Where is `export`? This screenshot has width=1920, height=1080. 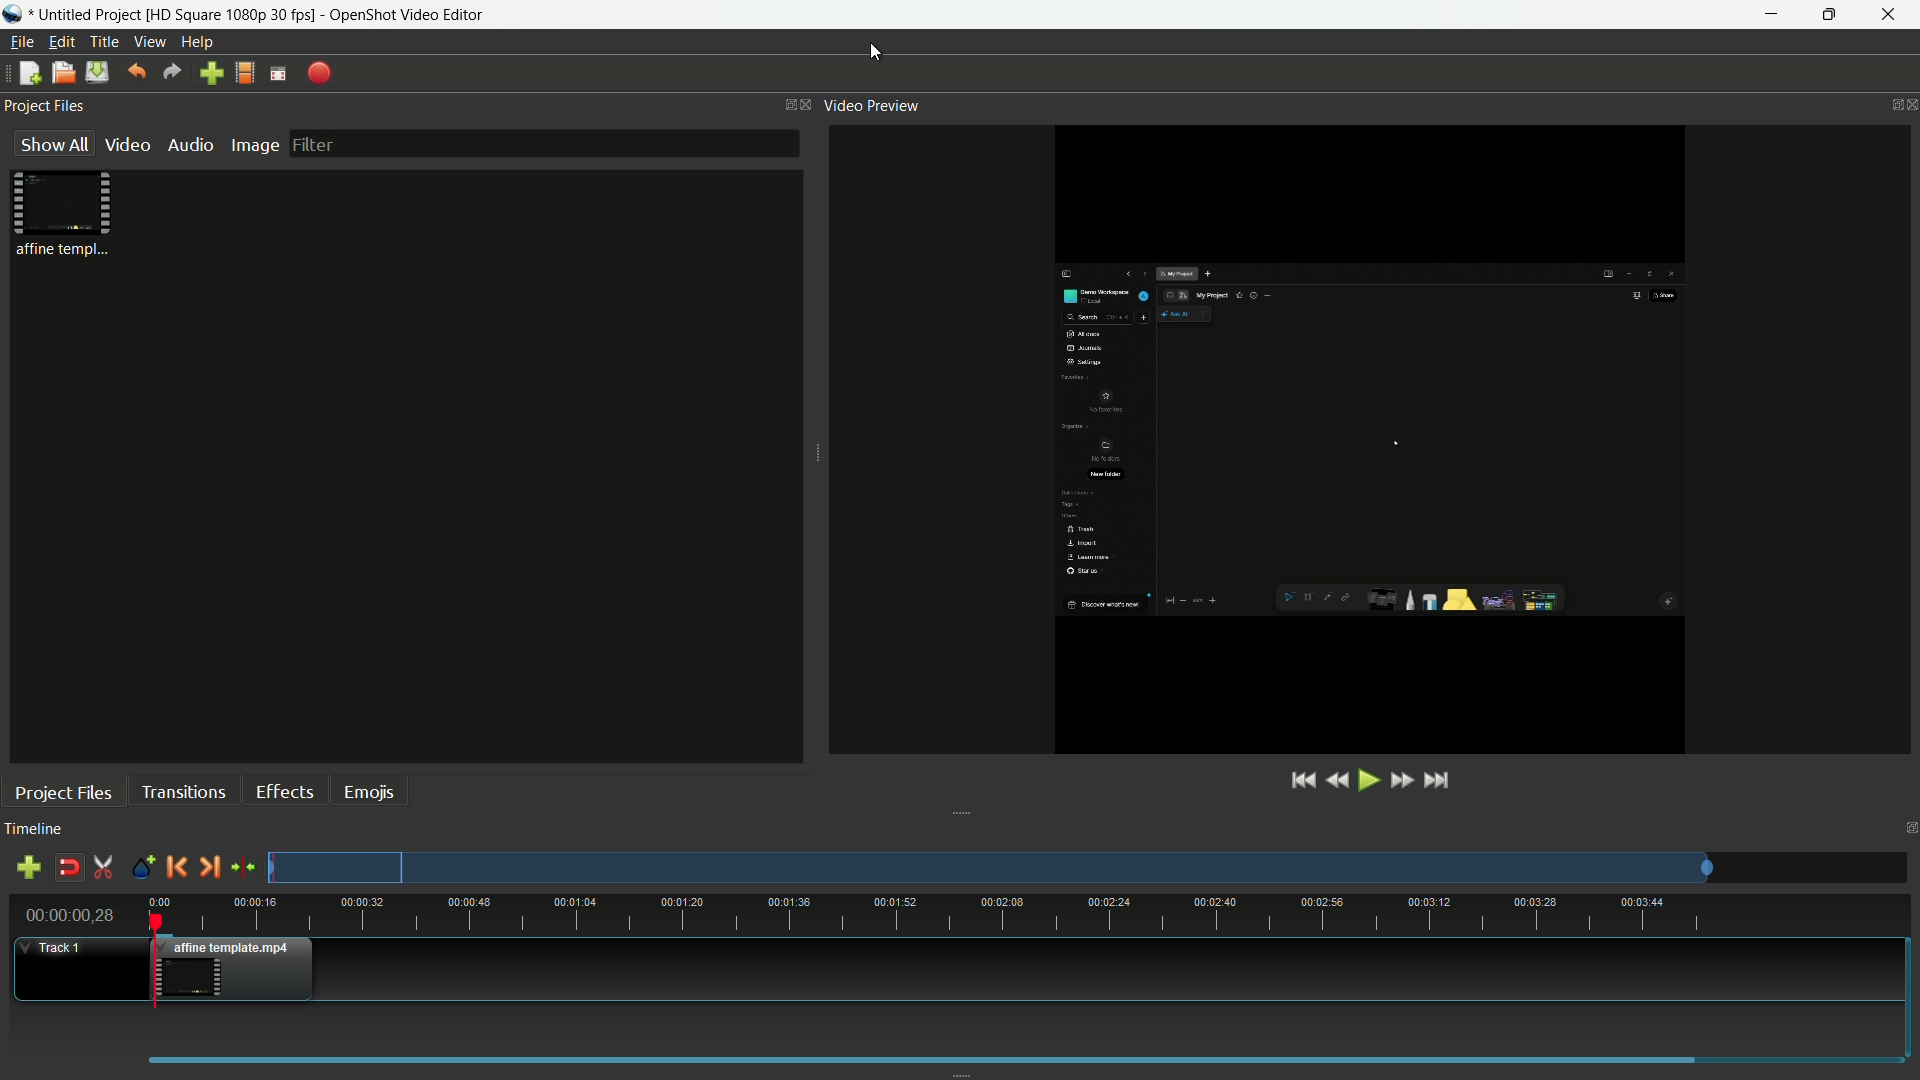
export is located at coordinates (317, 75).